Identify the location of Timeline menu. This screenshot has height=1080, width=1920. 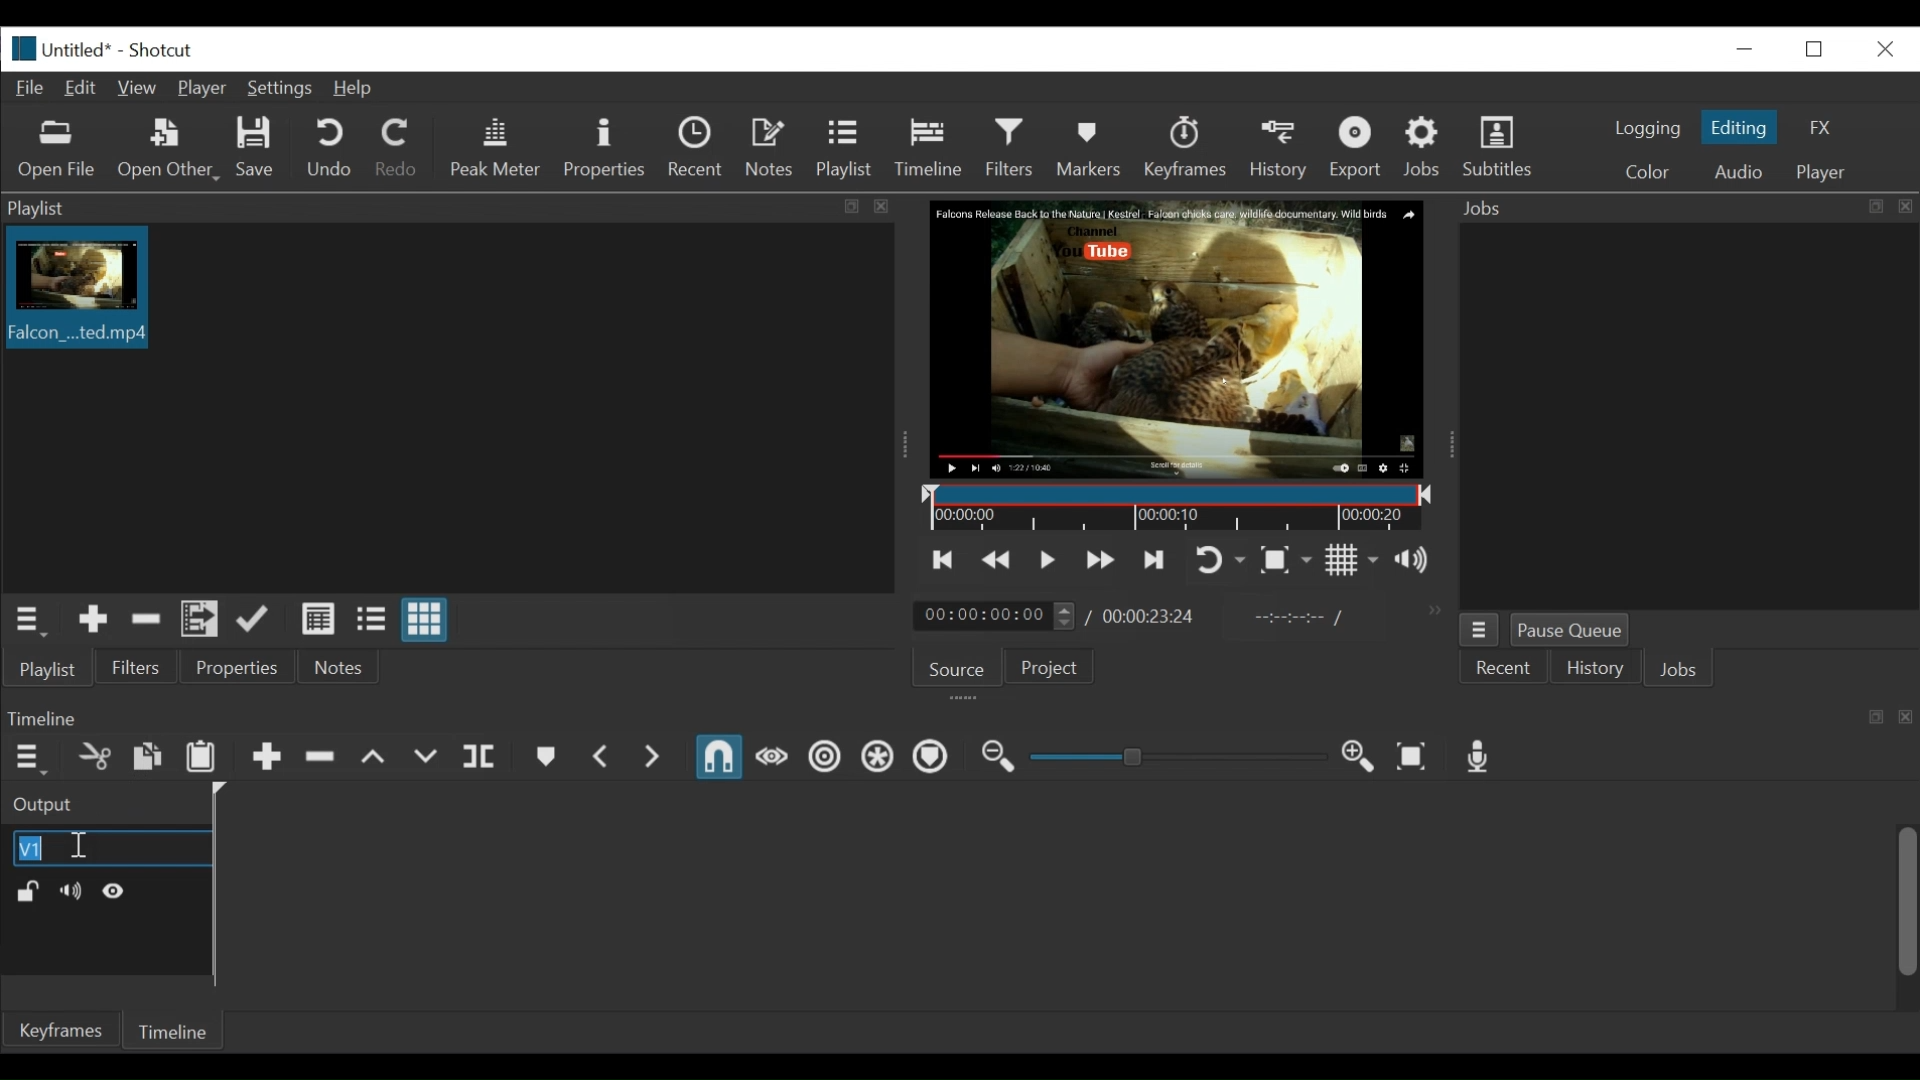
(25, 759).